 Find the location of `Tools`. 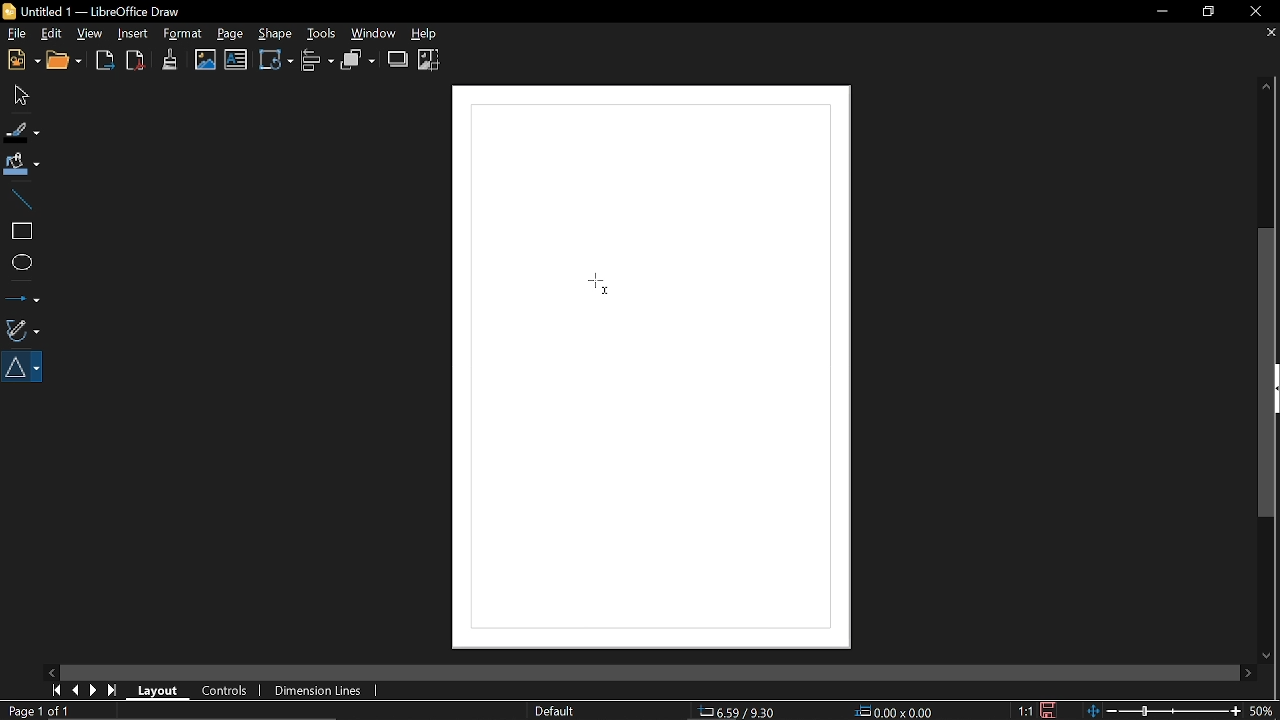

Tools is located at coordinates (319, 32).